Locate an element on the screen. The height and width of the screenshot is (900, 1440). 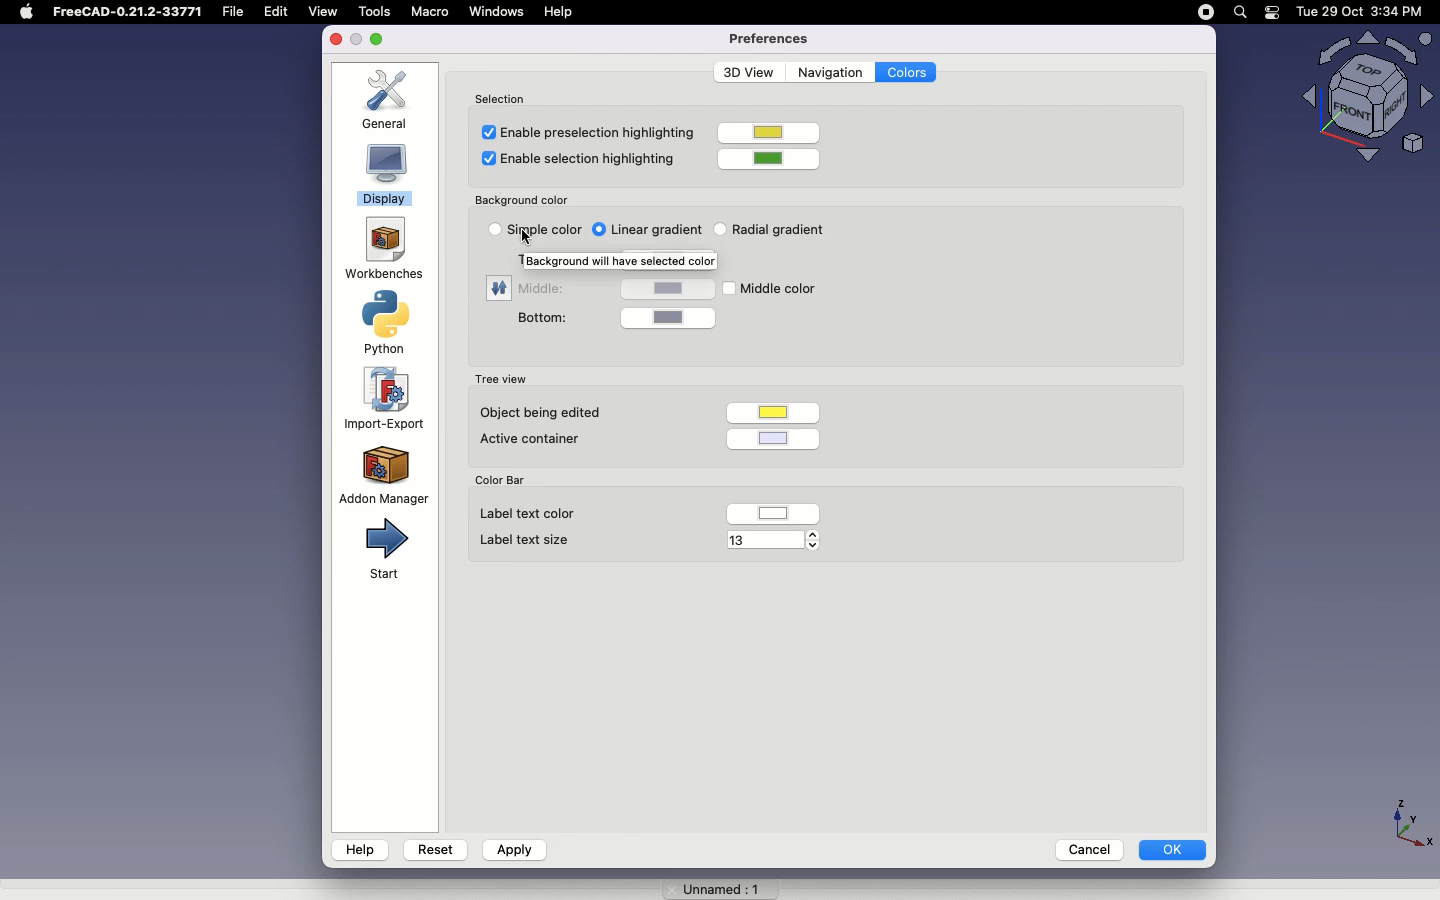
Cancel is located at coordinates (1083, 848).